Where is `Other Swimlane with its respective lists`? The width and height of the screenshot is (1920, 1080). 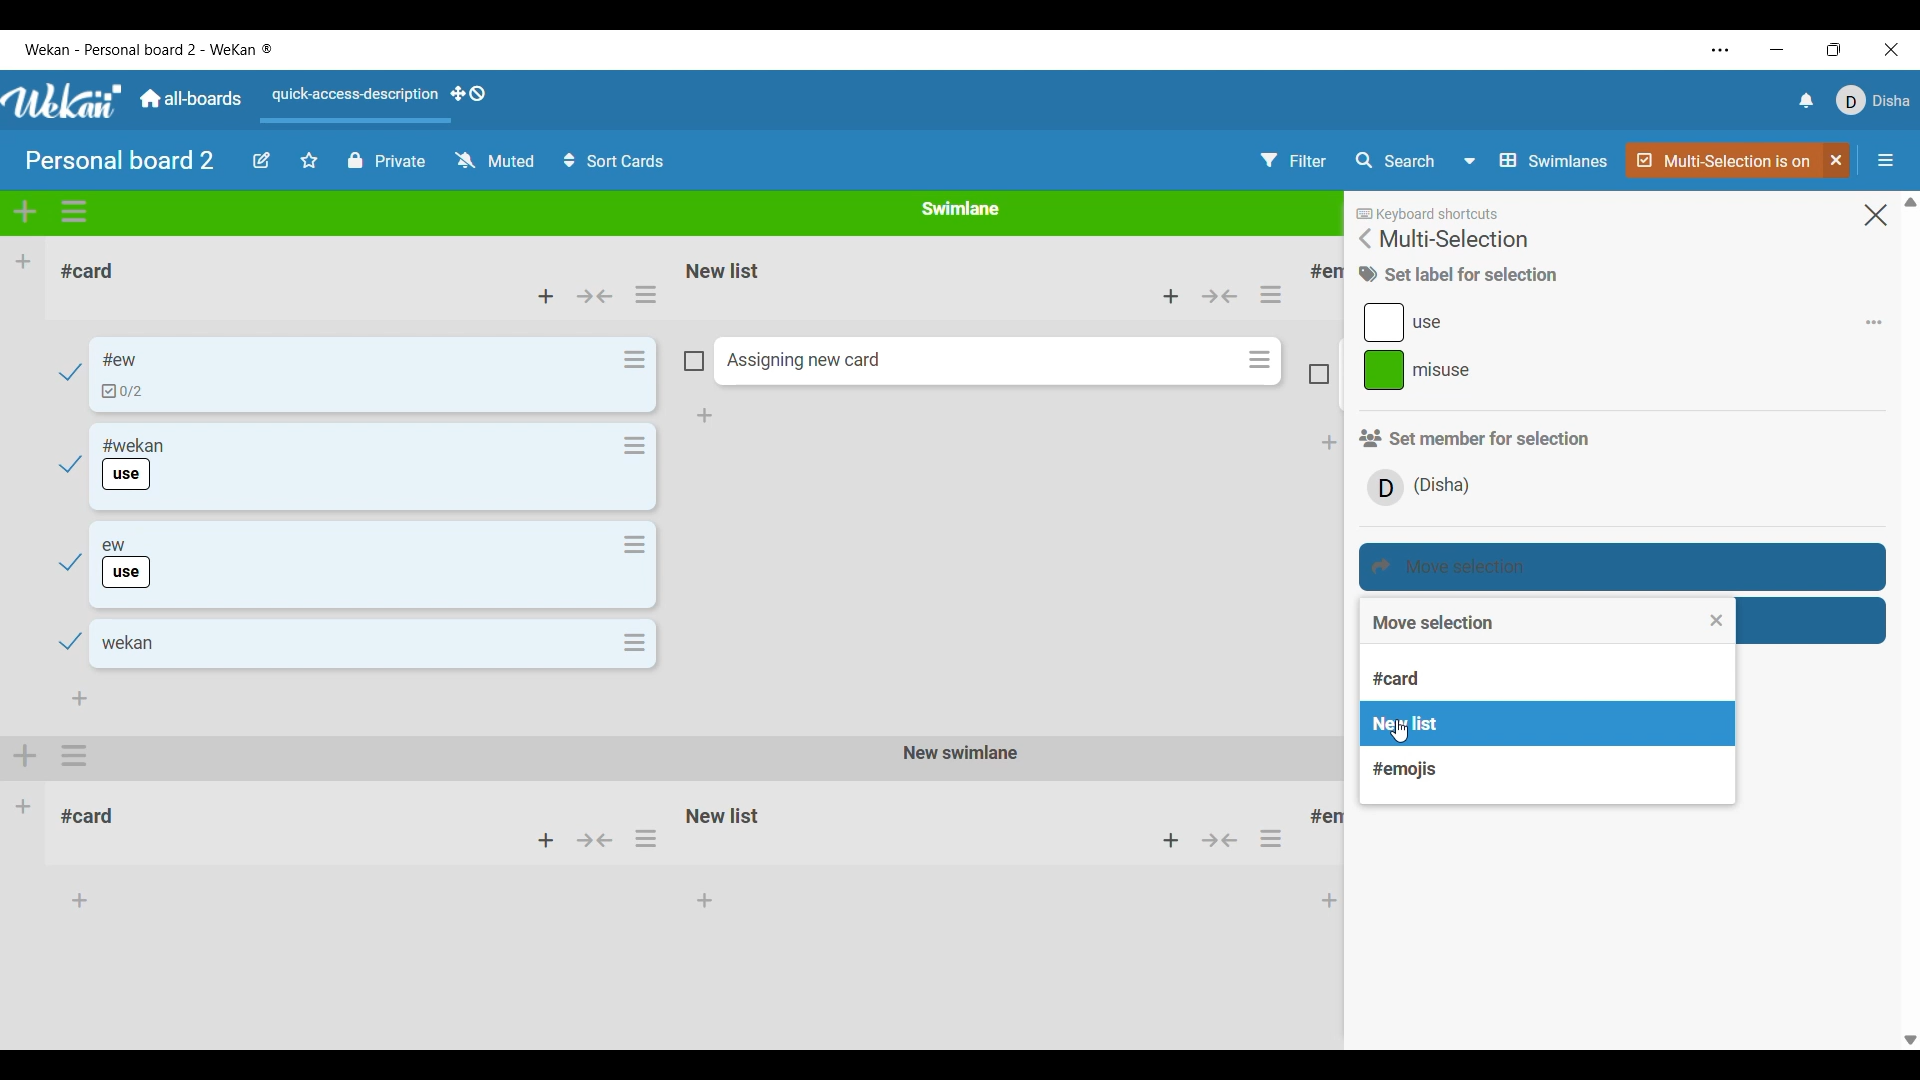
Other Swimlane with its respective lists is located at coordinates (667, 827).